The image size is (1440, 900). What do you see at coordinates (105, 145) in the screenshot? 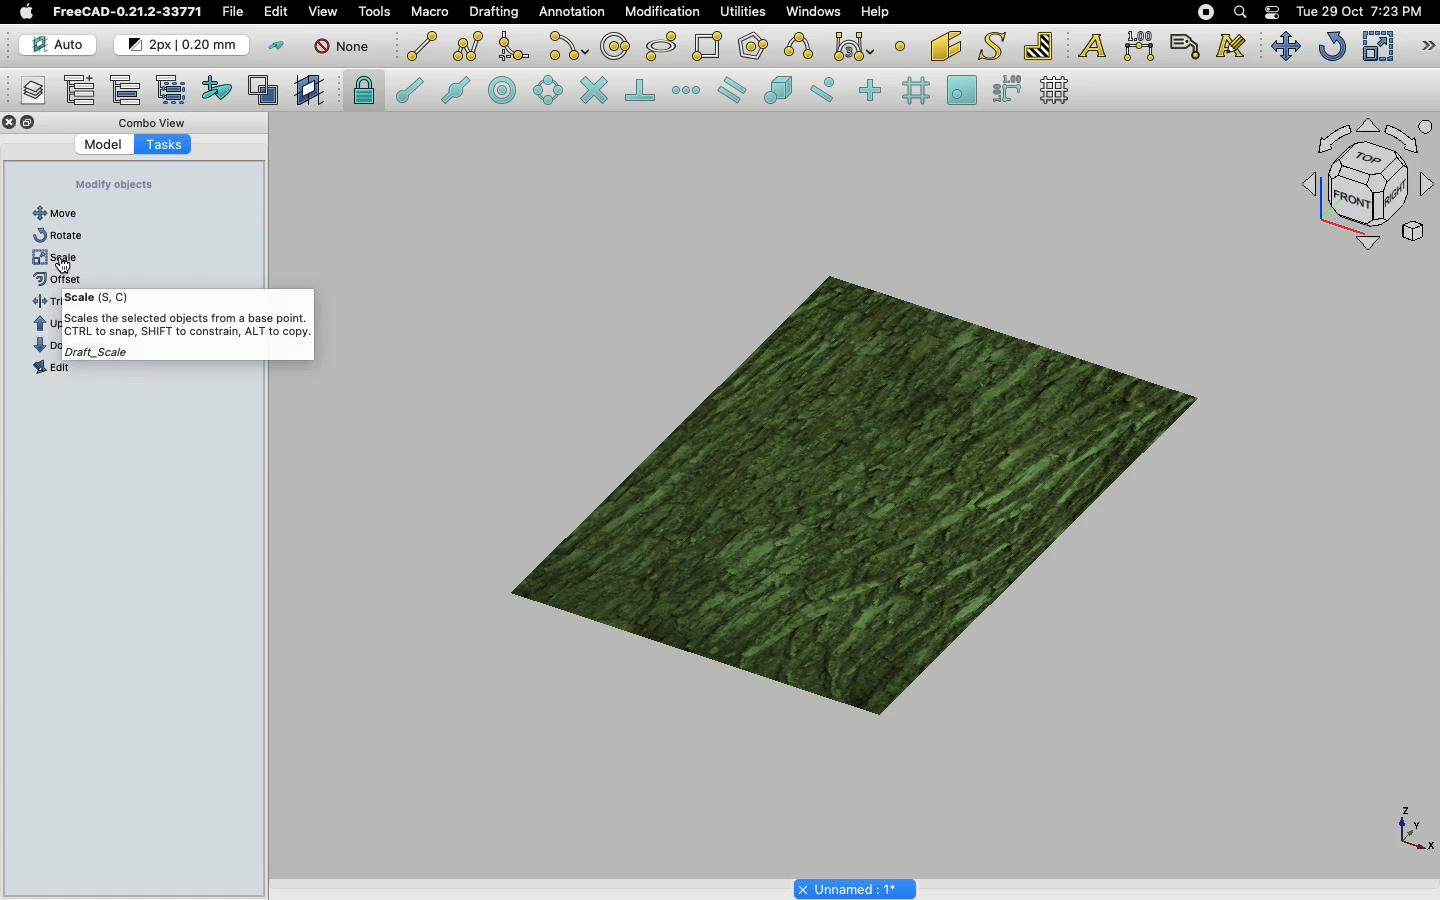
I see `Model` at bounding box center [105, 145].